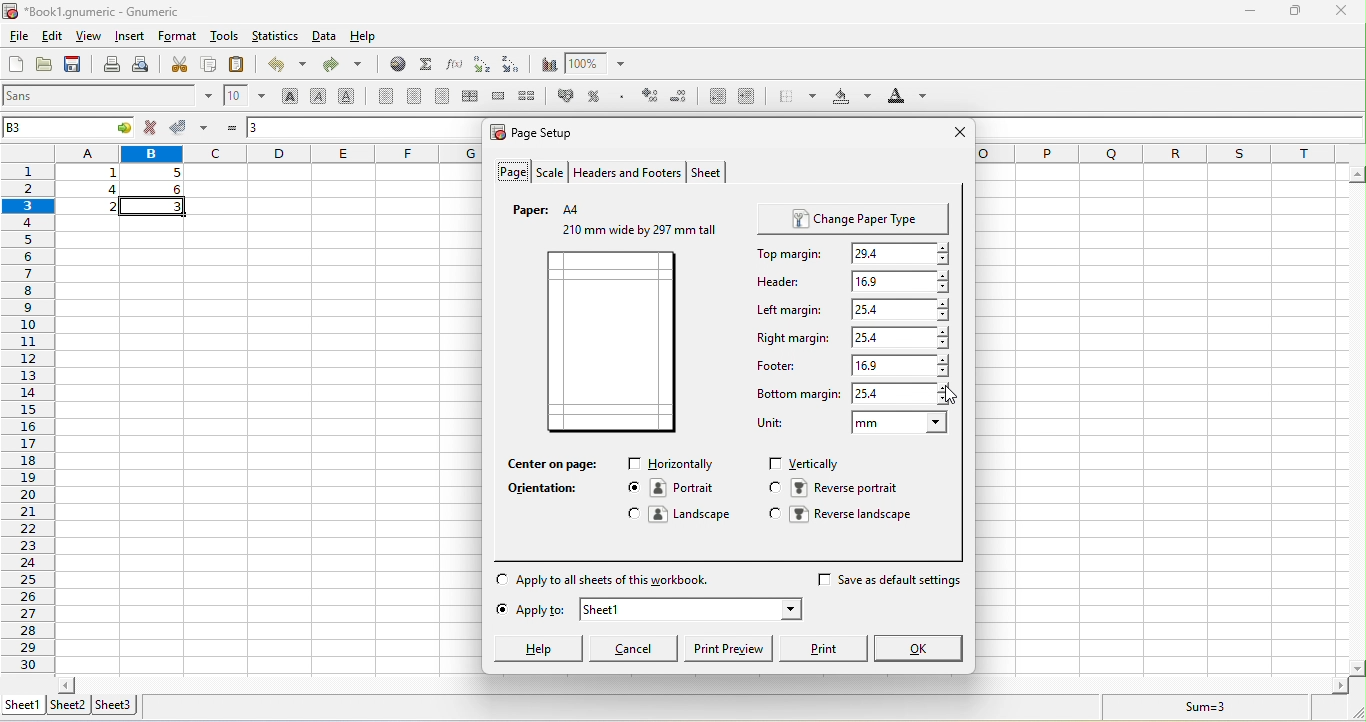 The width and height of the screenshot is (1366, 722). I want to click on footer, so click(780, 362).